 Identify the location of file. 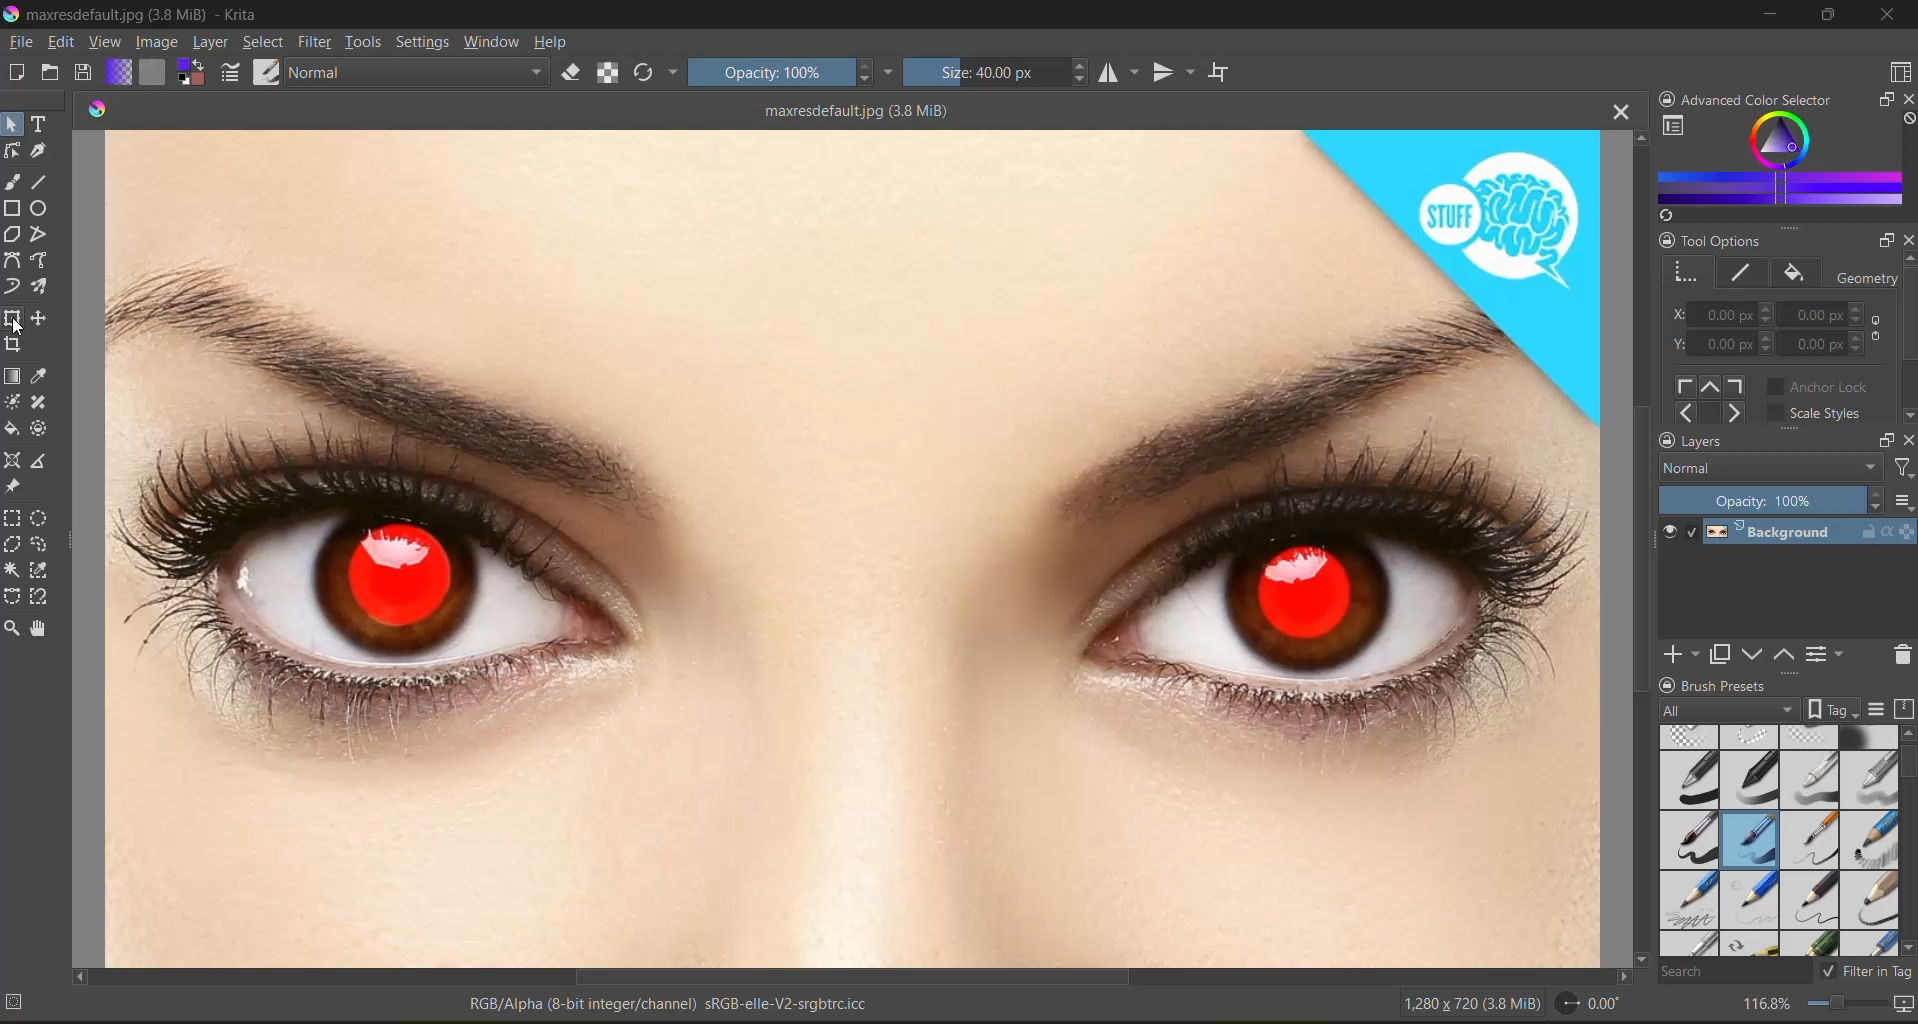
(18, 42).